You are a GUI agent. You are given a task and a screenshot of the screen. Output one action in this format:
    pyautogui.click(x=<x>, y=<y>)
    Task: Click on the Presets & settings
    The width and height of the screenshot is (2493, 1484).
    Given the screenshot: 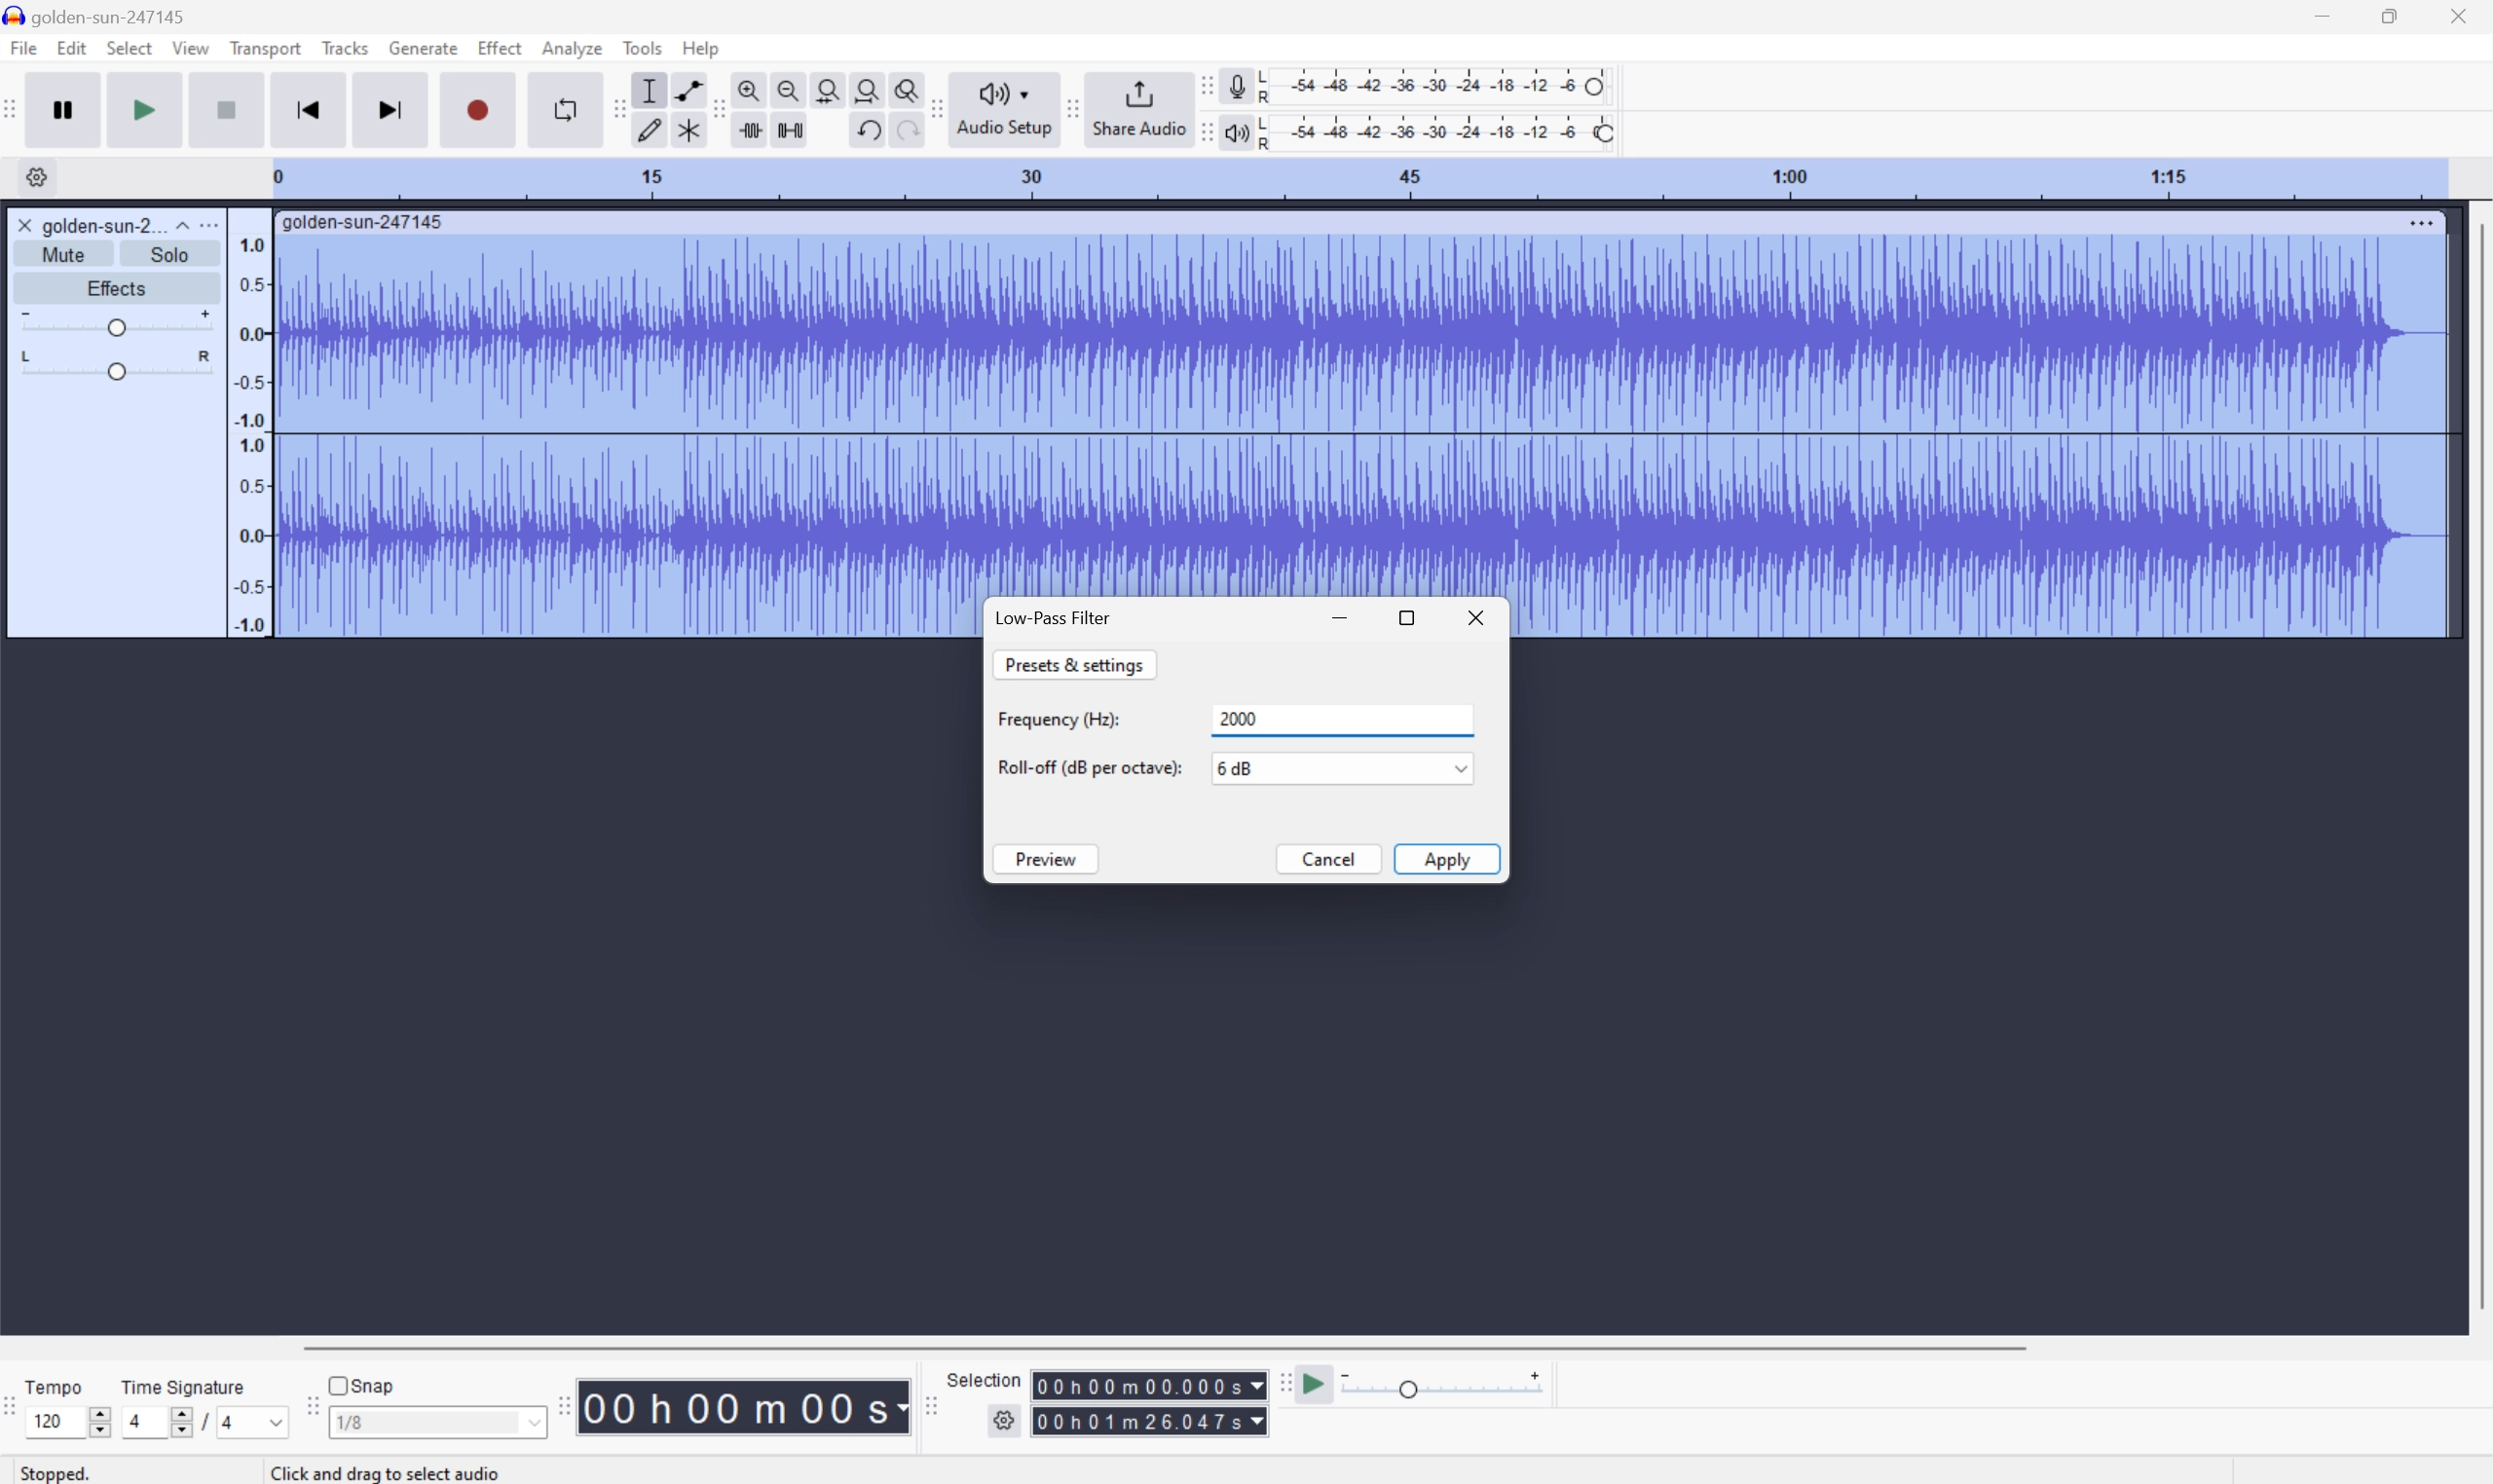 What is the action you would take?
    pyautogui.click(x=1075, y=664)
    